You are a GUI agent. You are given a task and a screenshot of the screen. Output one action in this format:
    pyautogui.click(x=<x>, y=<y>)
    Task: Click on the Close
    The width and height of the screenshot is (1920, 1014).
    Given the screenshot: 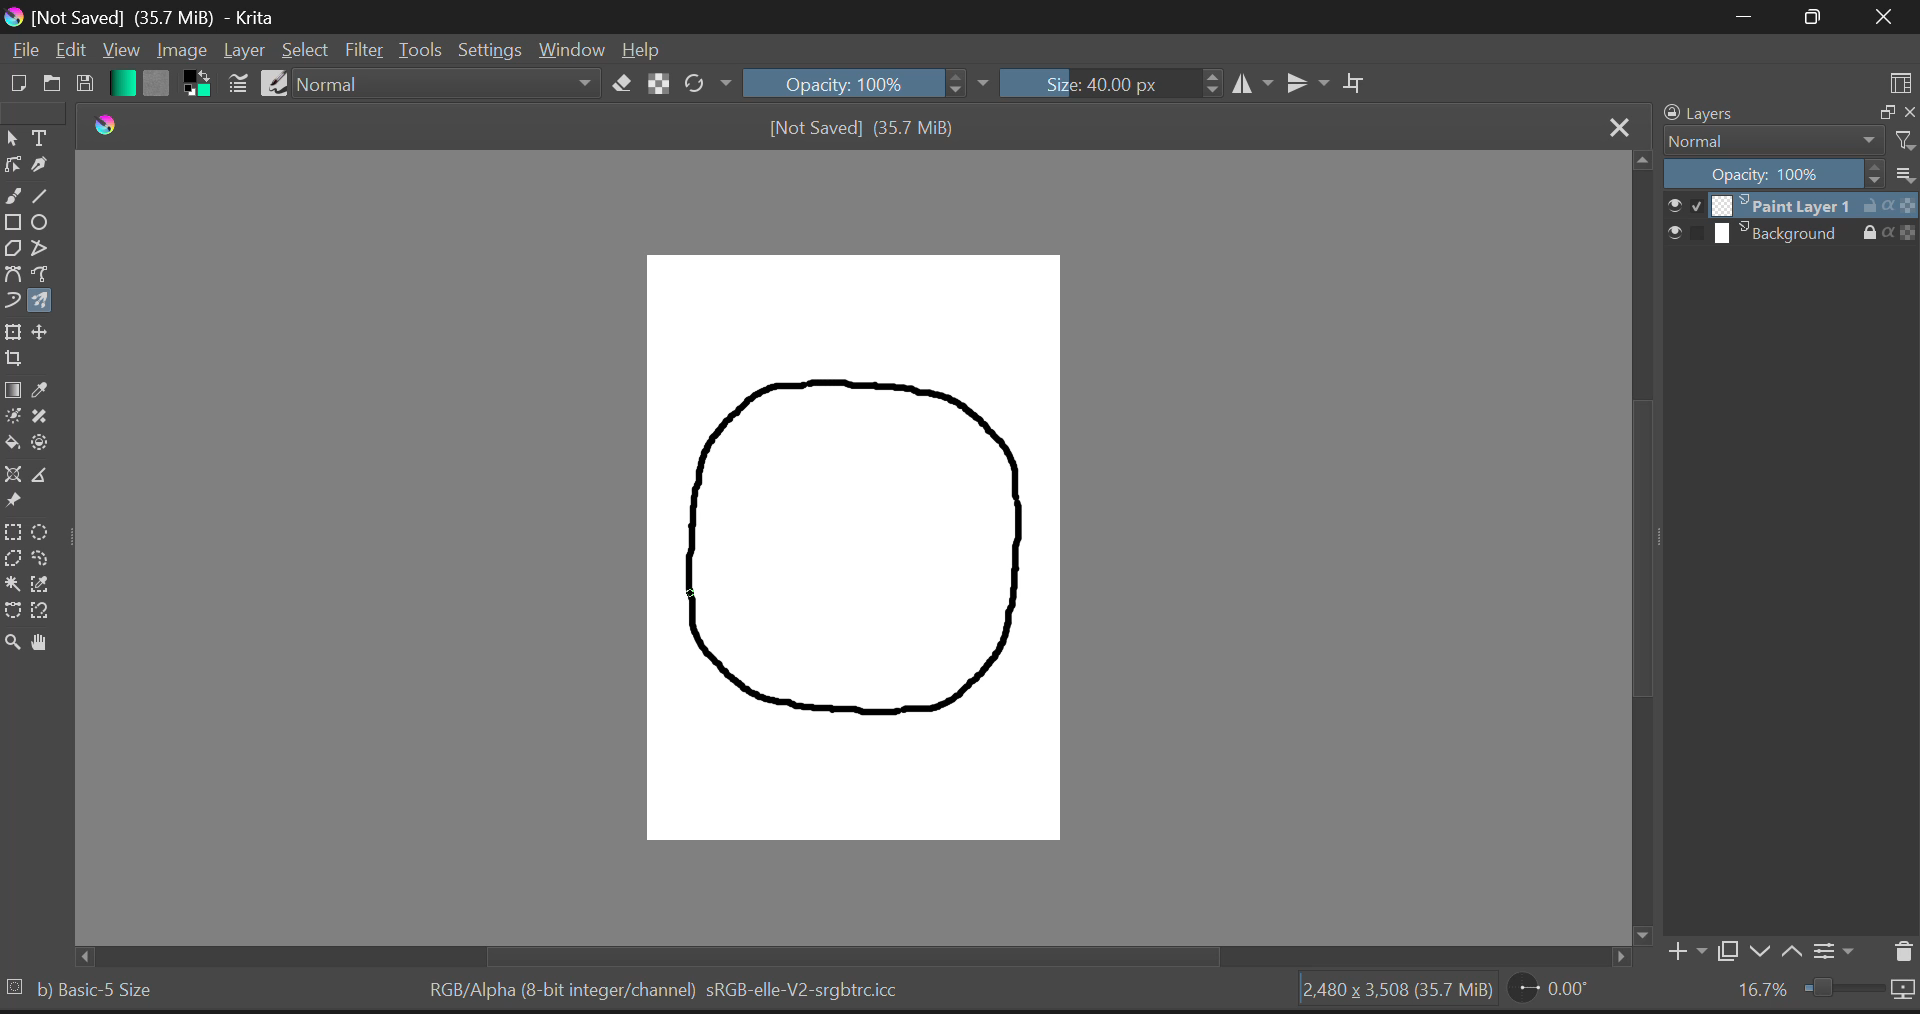 What is the action you would take?
    pyautogui.click(x=1620, y=127)
    